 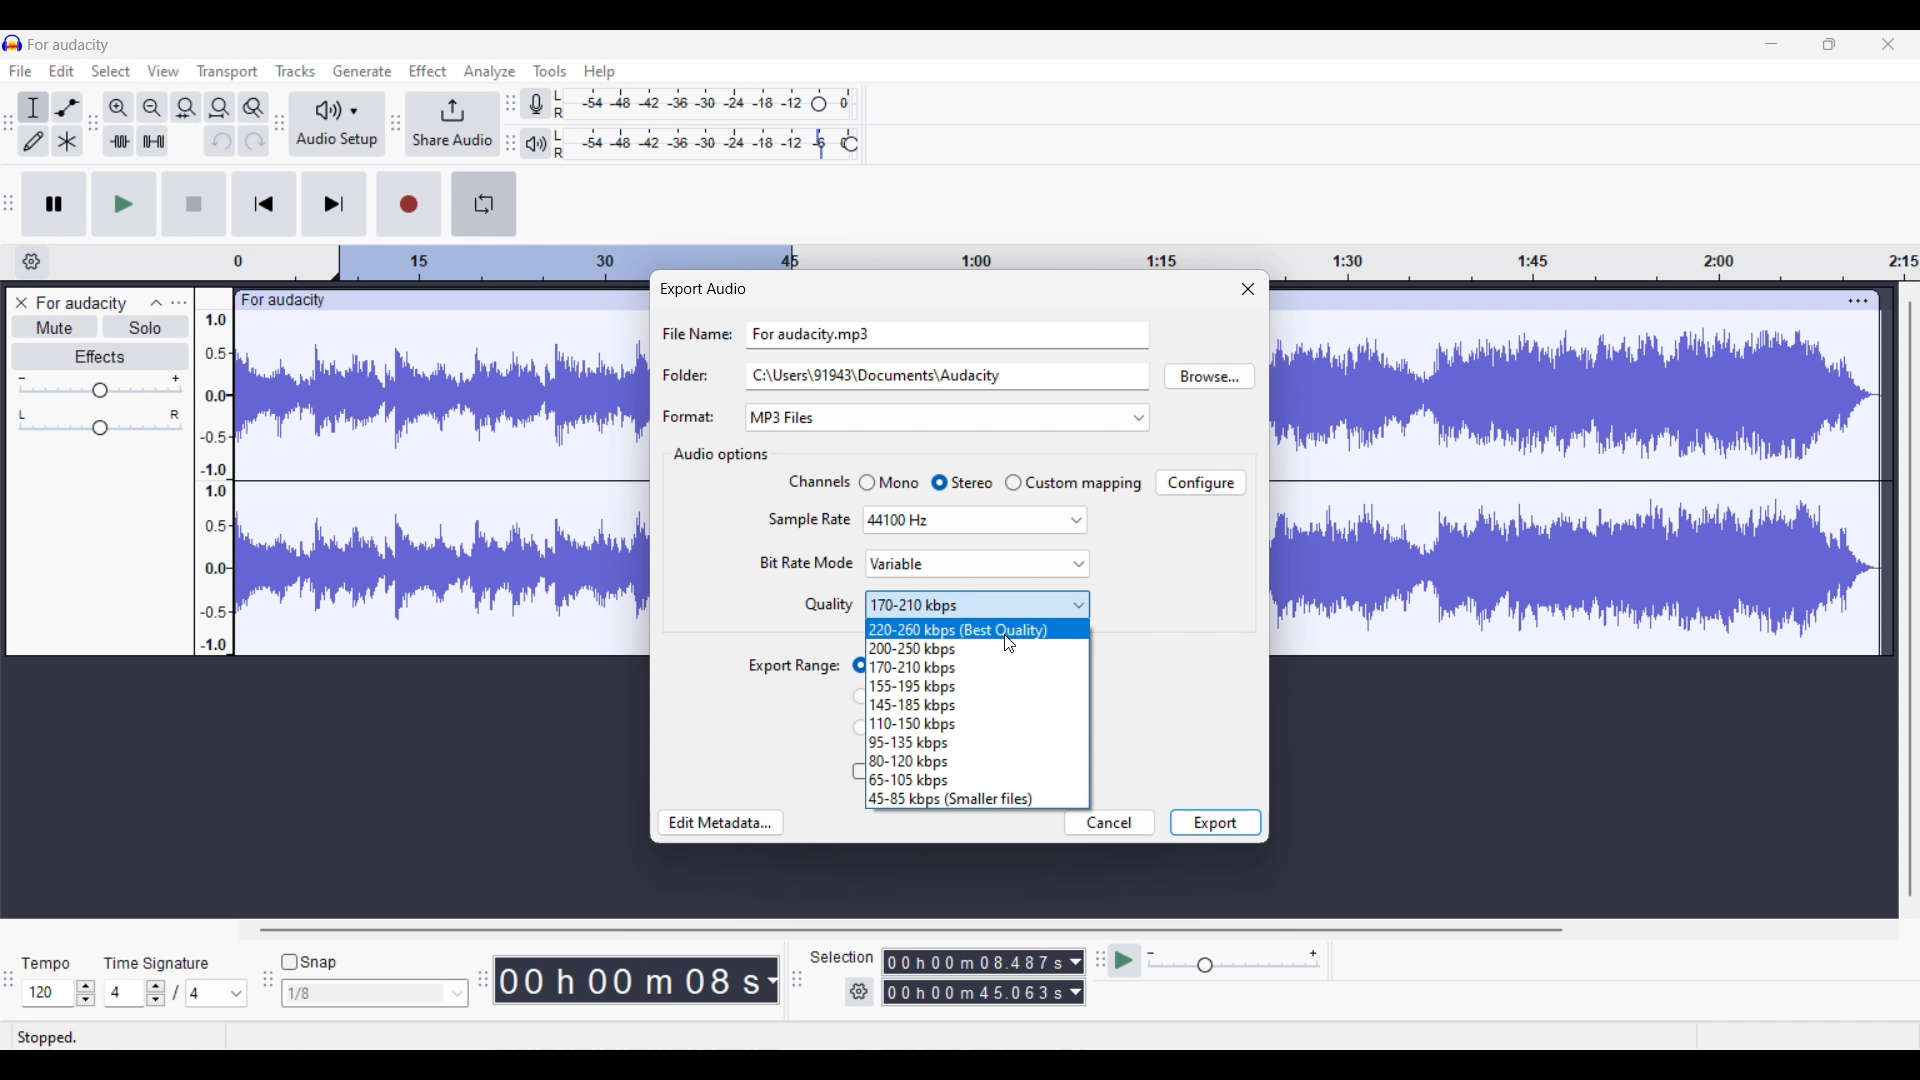 What do you see at coordinates (910, 930) in the screenshot?
I see `Horizontal slide bar` at bounding box center [910, 930].